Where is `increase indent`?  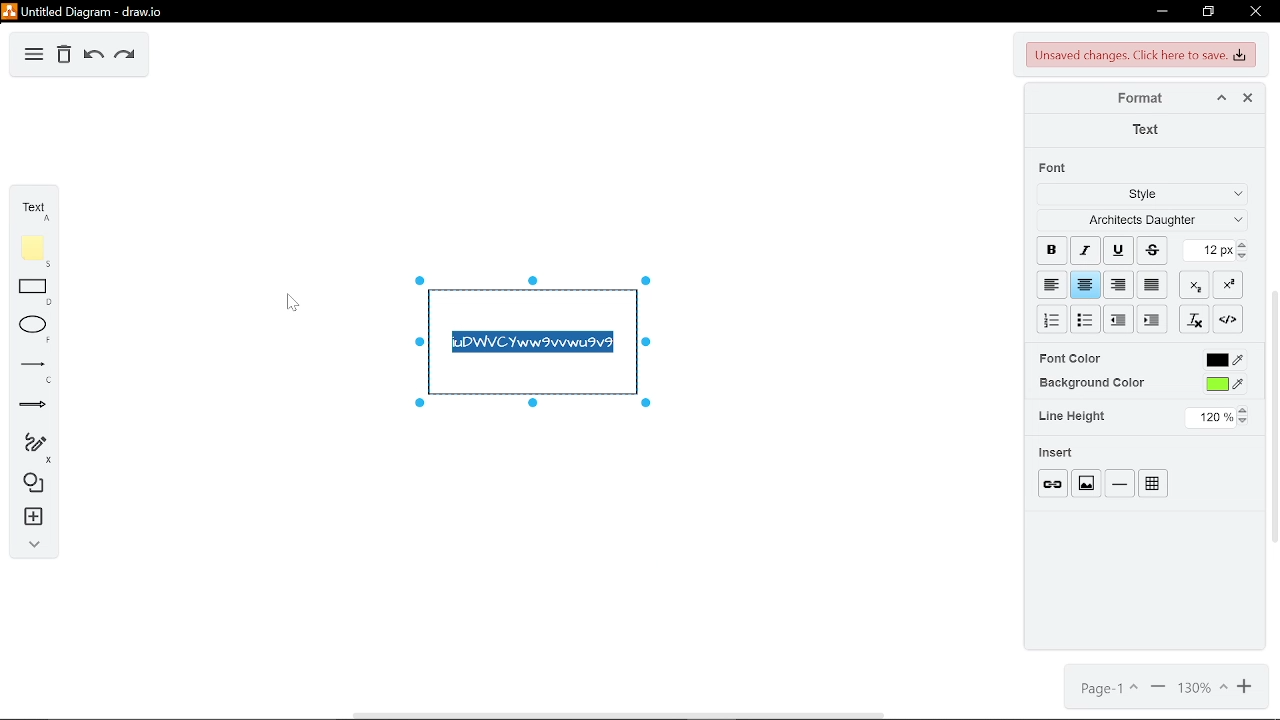 increase indent is located at coordinates (1119, 320).